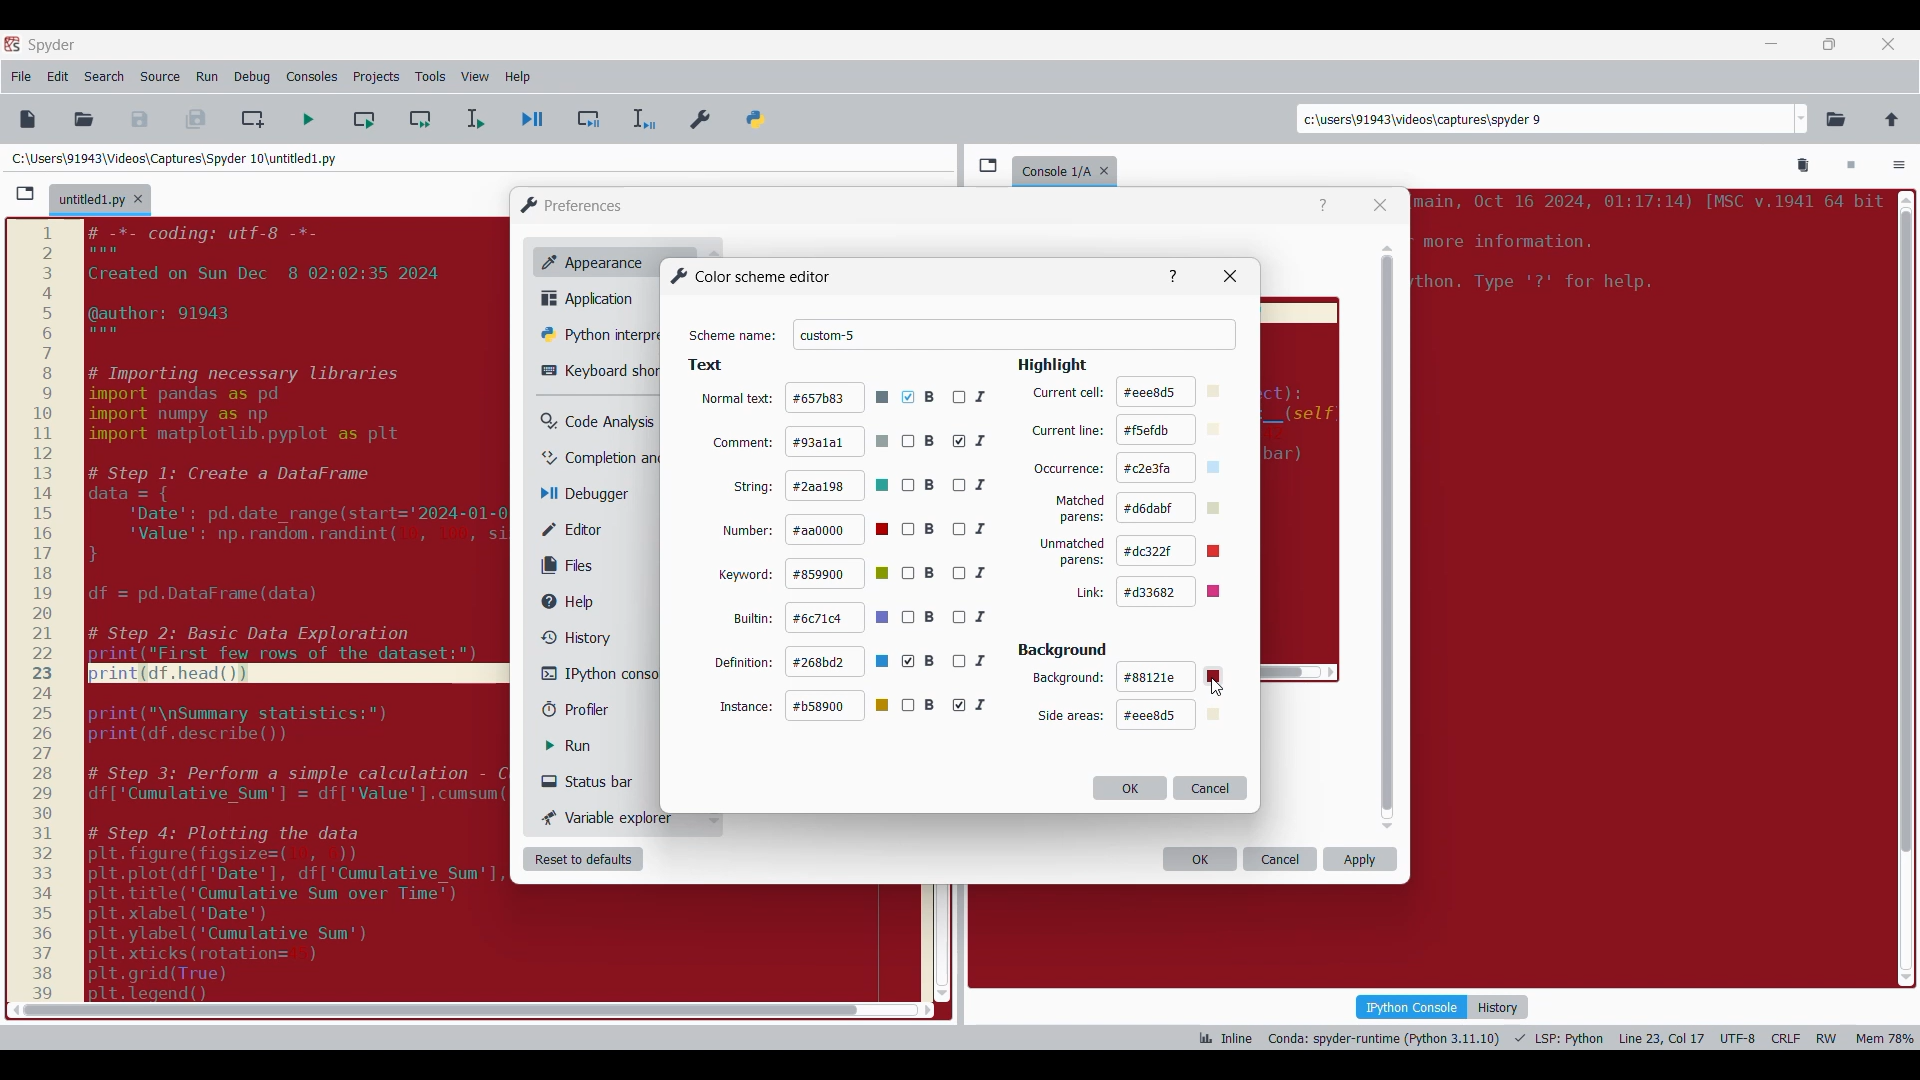 This screenshot has height=1080, width=1920. I want to click on I, so click(971, 441).